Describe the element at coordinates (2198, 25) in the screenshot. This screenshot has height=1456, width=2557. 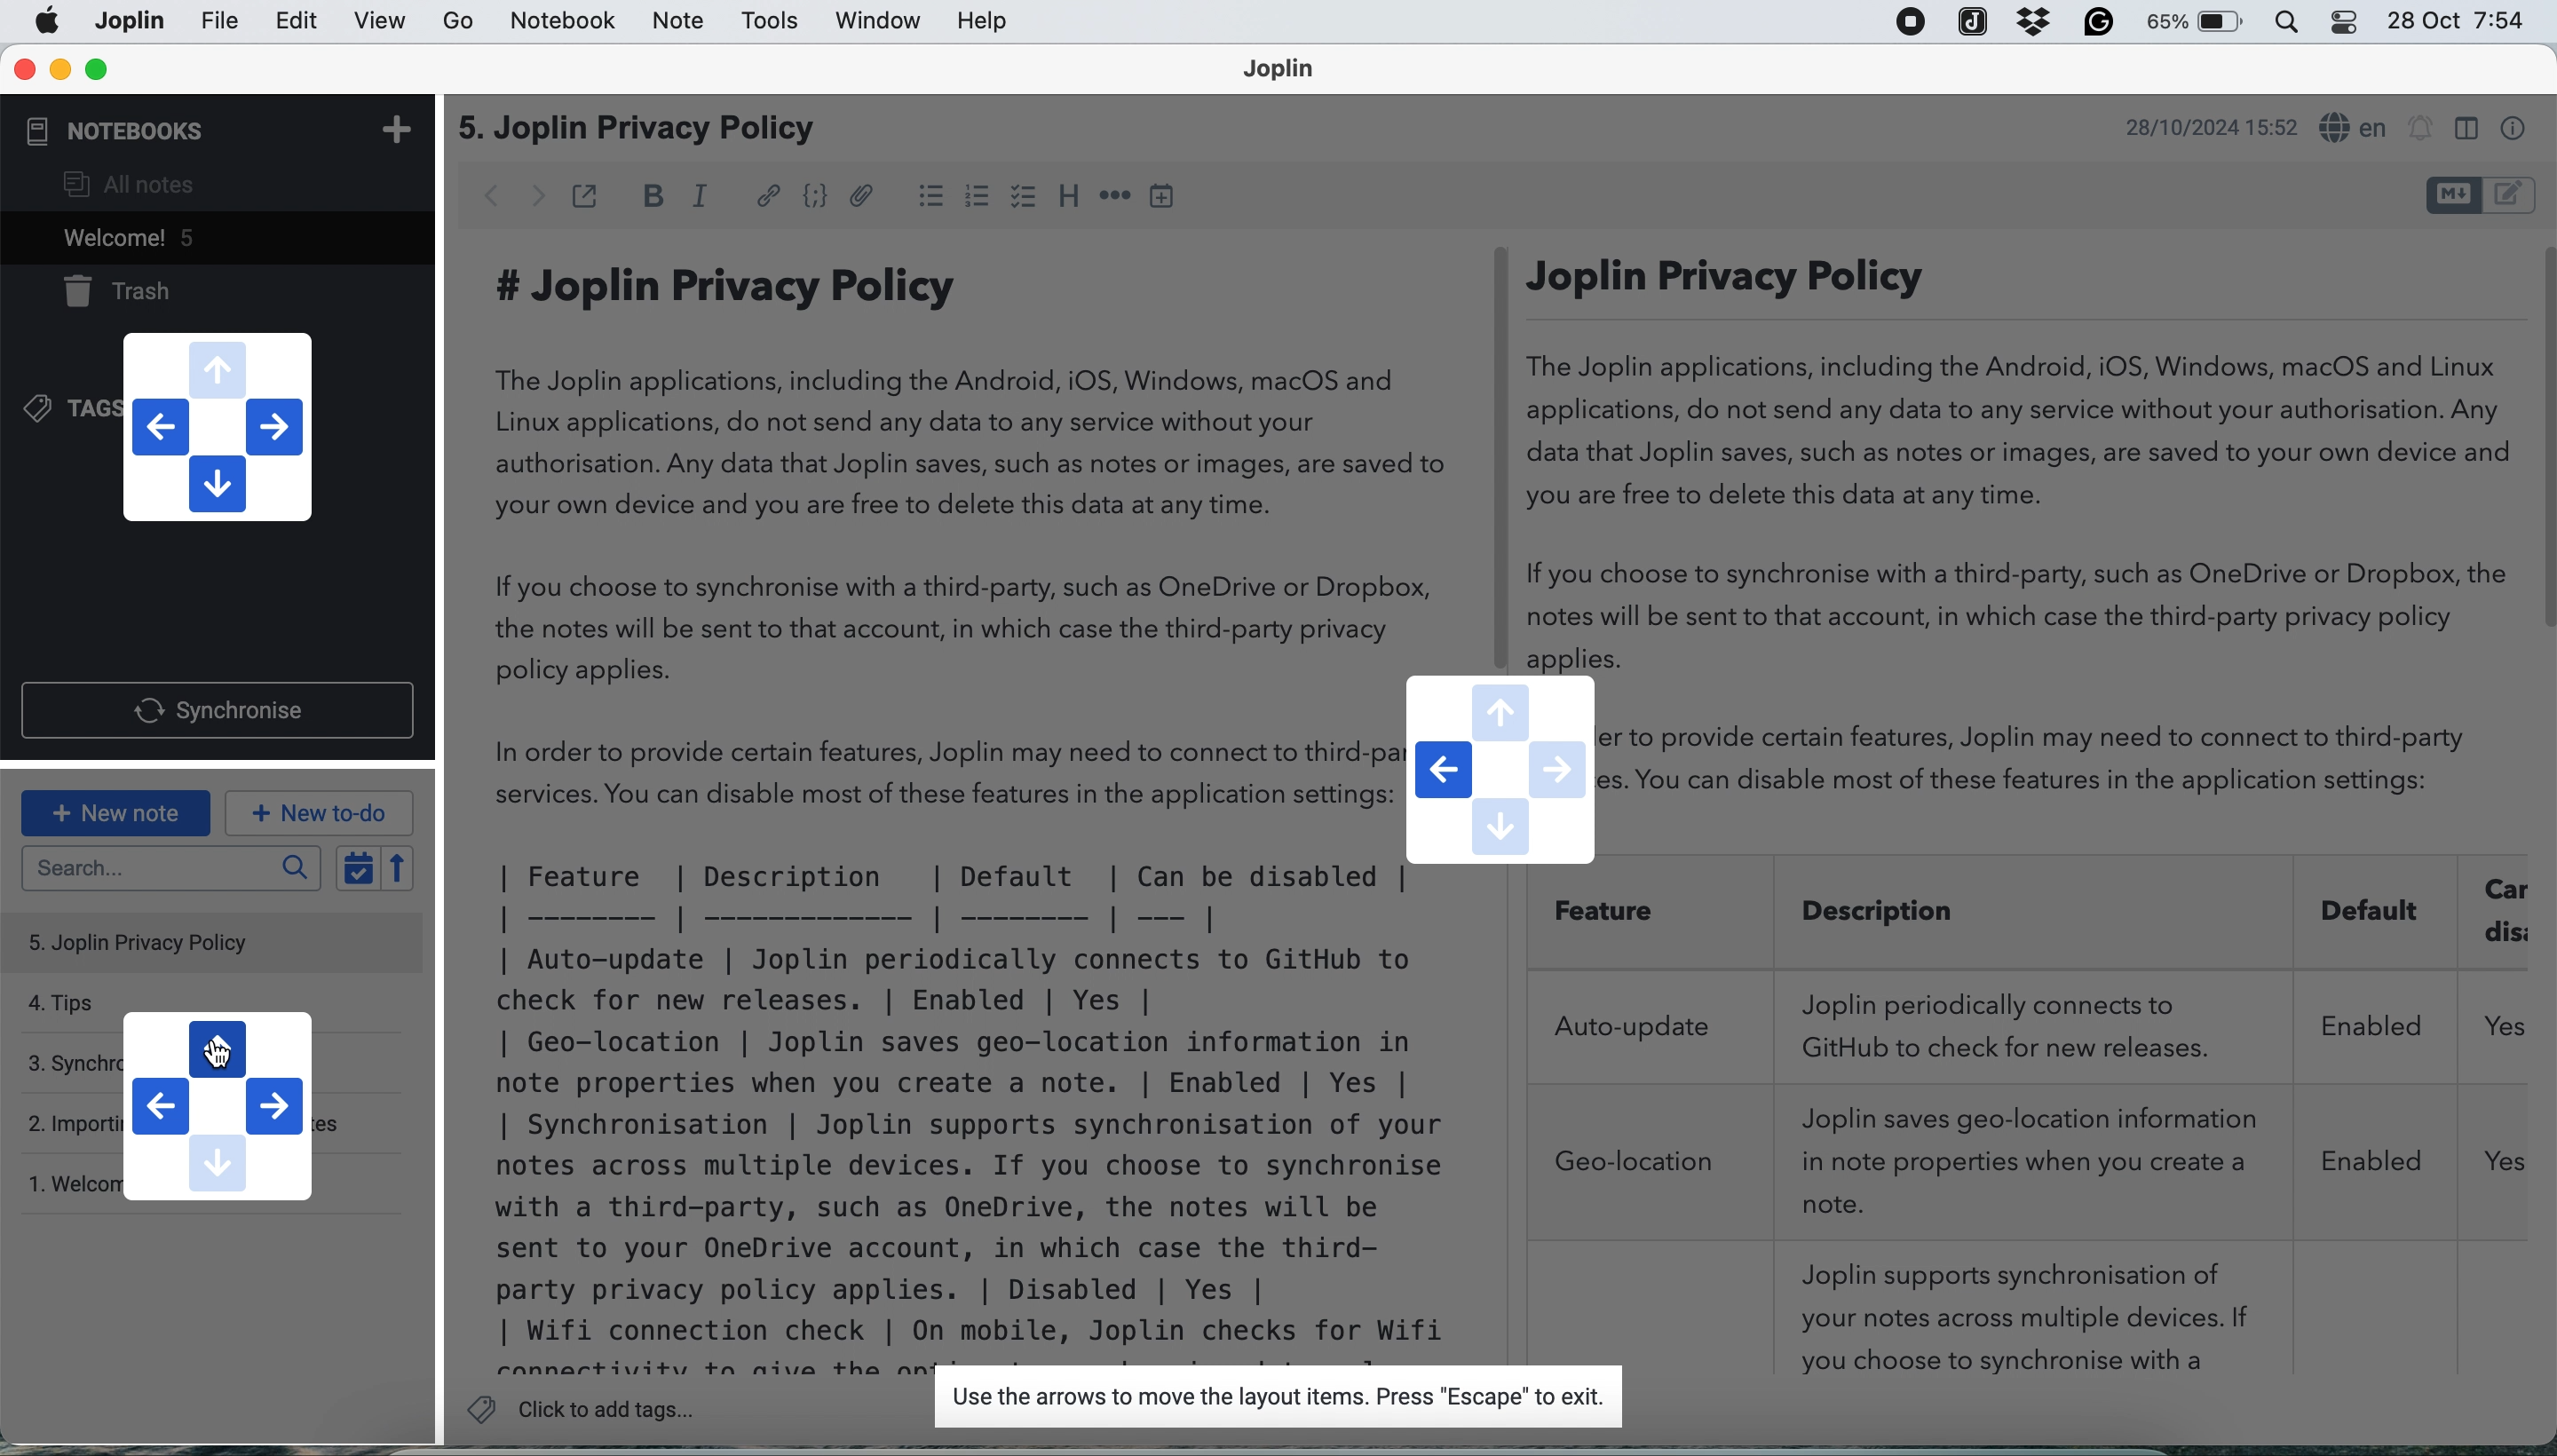
I see `battery` at that location.